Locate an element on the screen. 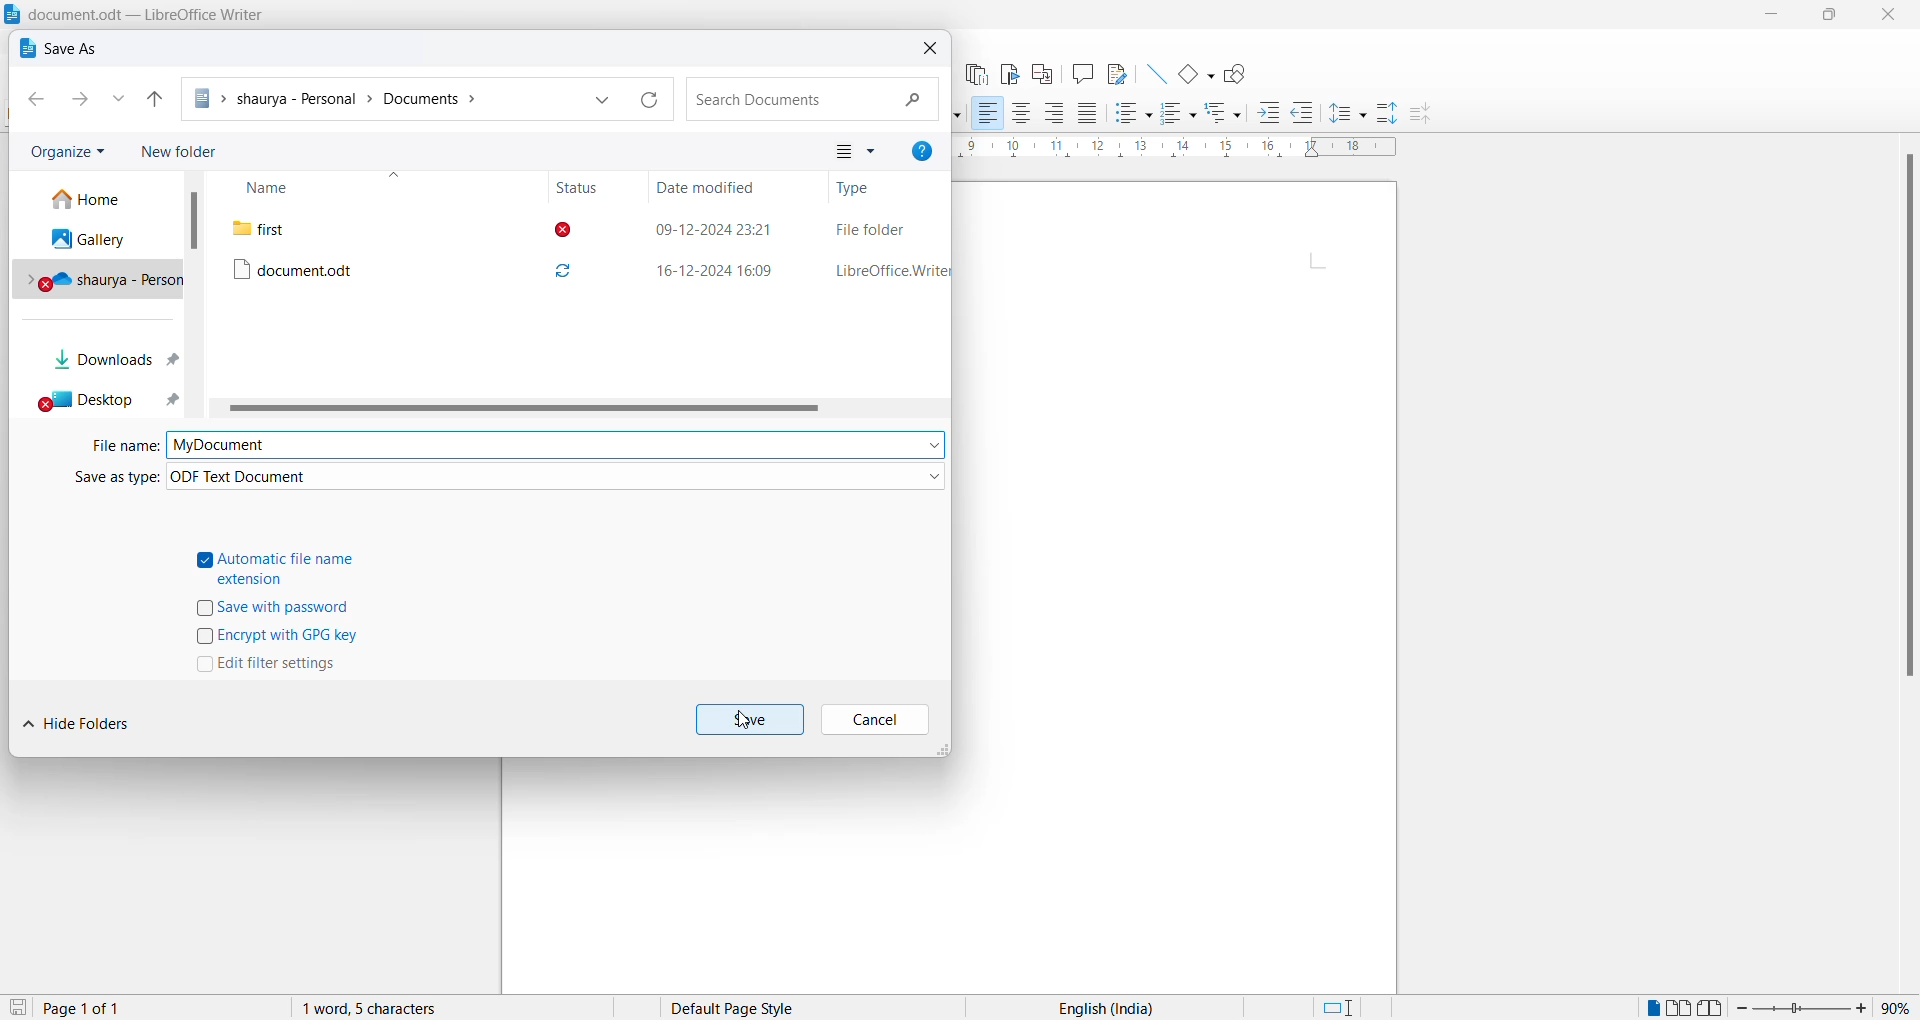 The width and height of the screenshot is (1920, 1020).  is located at coordinates (1303, 114).